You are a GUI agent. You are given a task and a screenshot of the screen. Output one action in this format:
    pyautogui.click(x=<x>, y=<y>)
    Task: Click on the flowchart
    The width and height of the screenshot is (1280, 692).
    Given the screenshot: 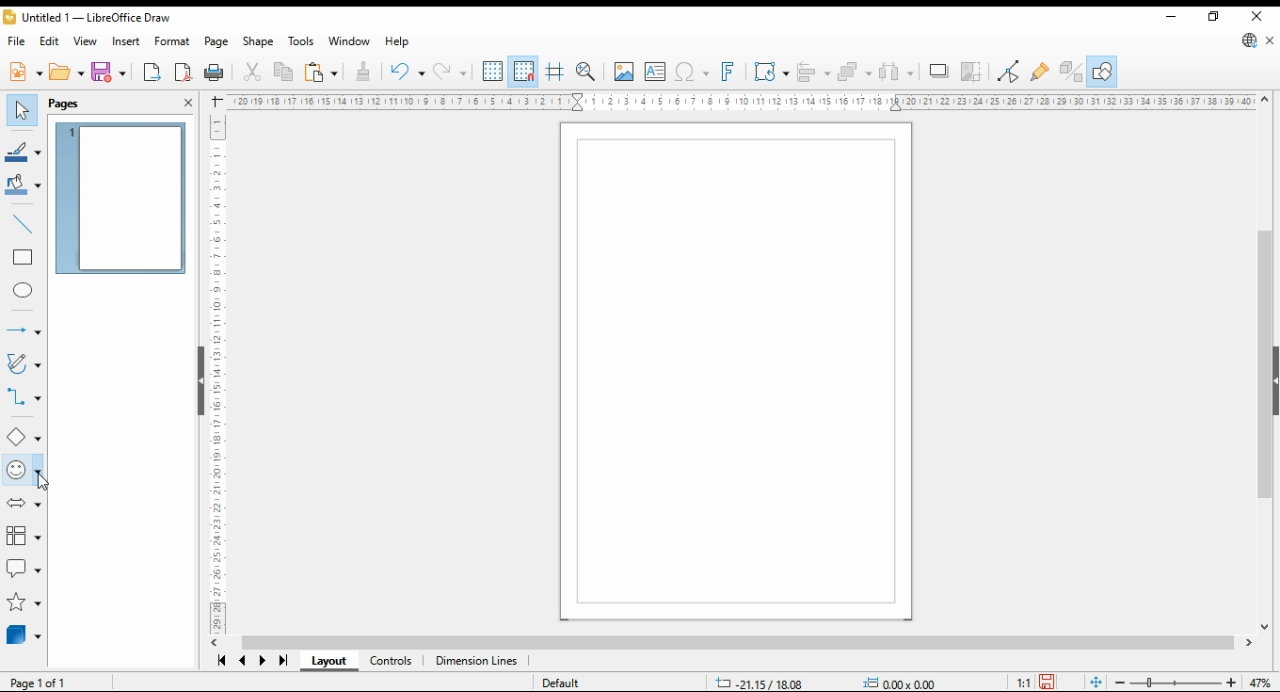 What is the action you would take?
    pyautogui.click(x=20, y=534)
    